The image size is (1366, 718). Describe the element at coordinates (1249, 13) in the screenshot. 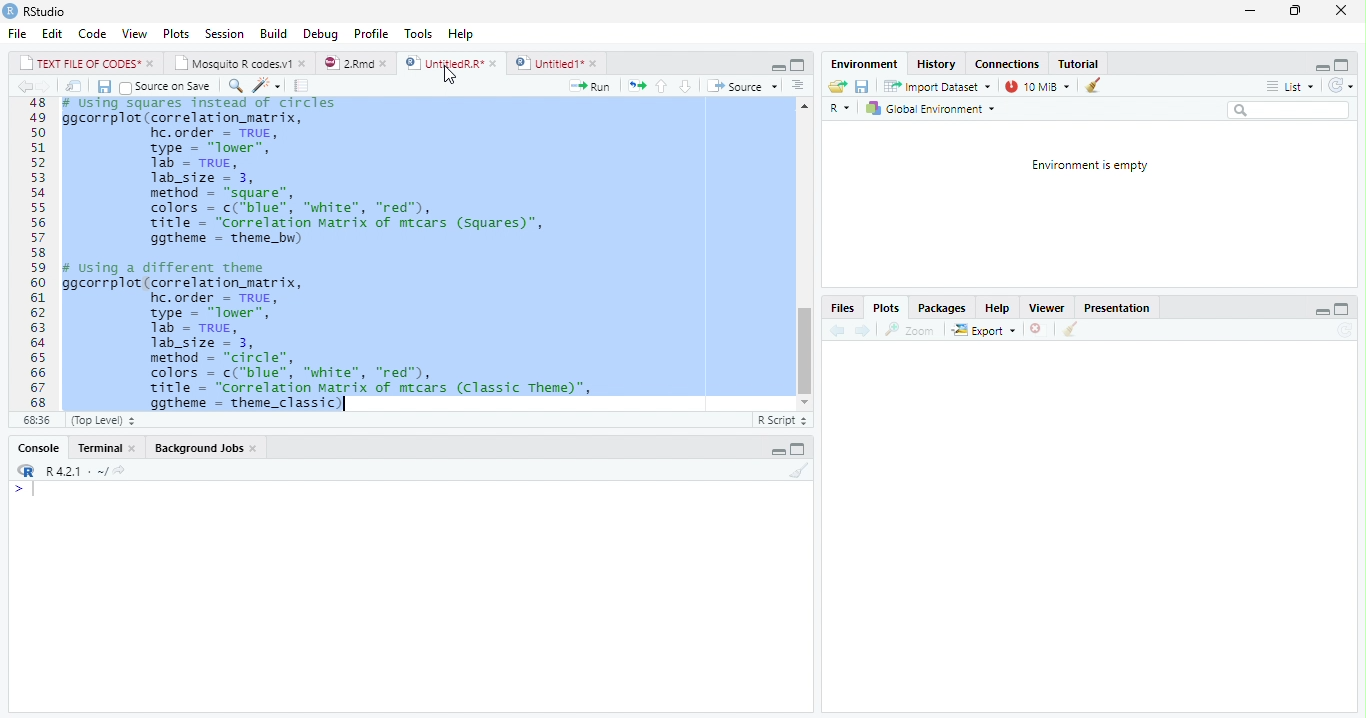

I see `minimize` at that location.